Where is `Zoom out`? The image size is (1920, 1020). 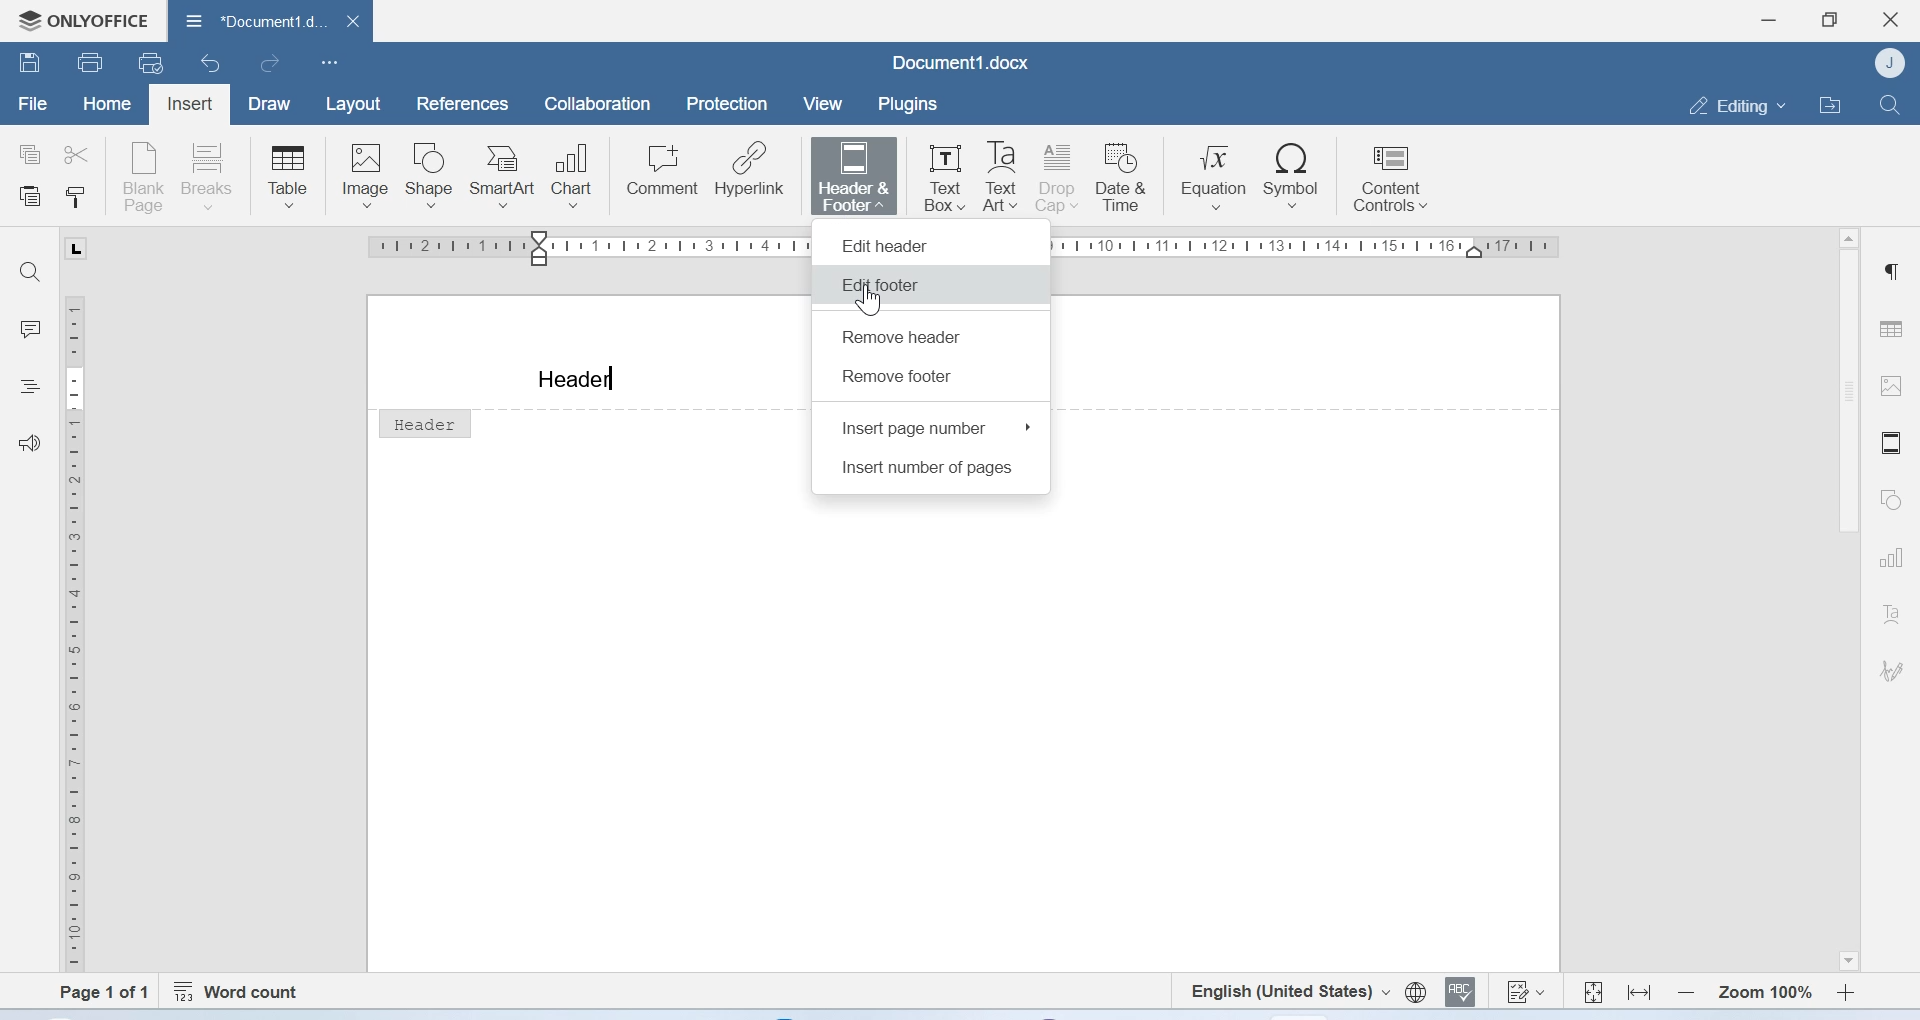
Zoom out is located at coordinates (1685, 991).